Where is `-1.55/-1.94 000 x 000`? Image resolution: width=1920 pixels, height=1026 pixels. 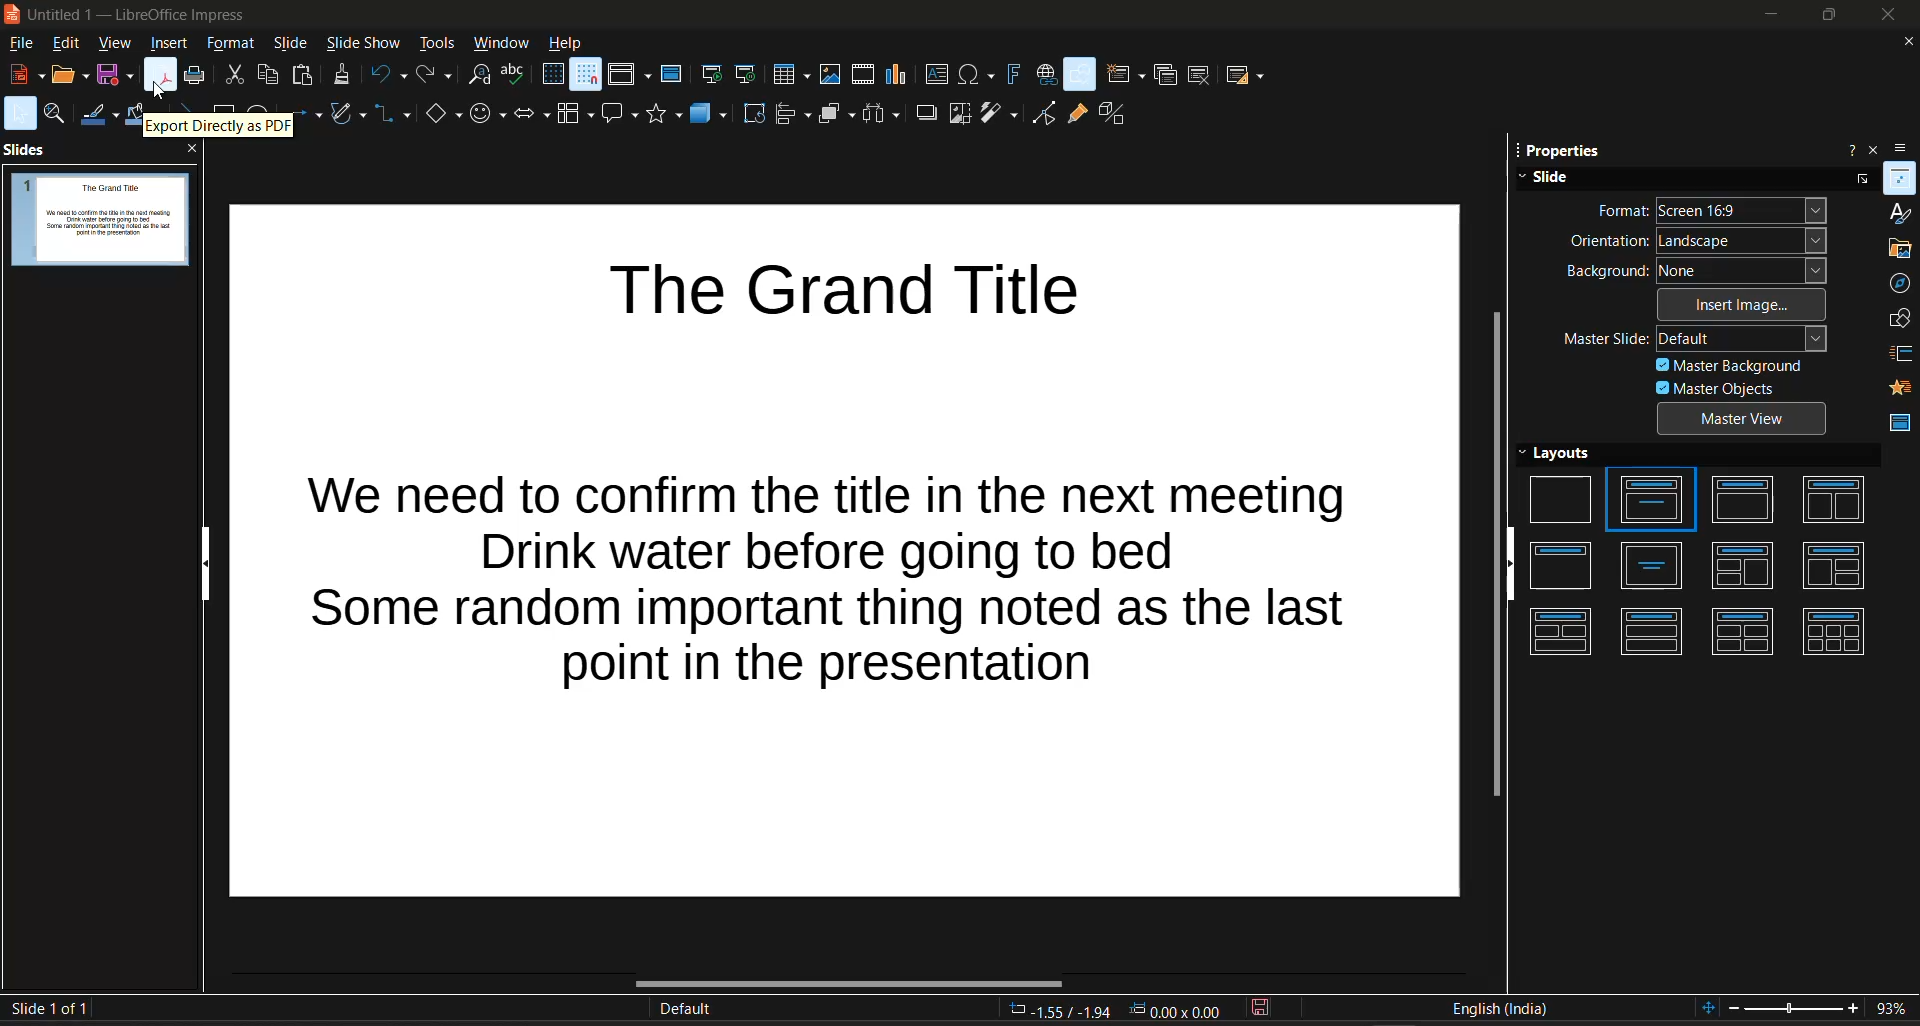
-1.55/-1.94 000 x 000 is located at coordinates (1116, 1009).